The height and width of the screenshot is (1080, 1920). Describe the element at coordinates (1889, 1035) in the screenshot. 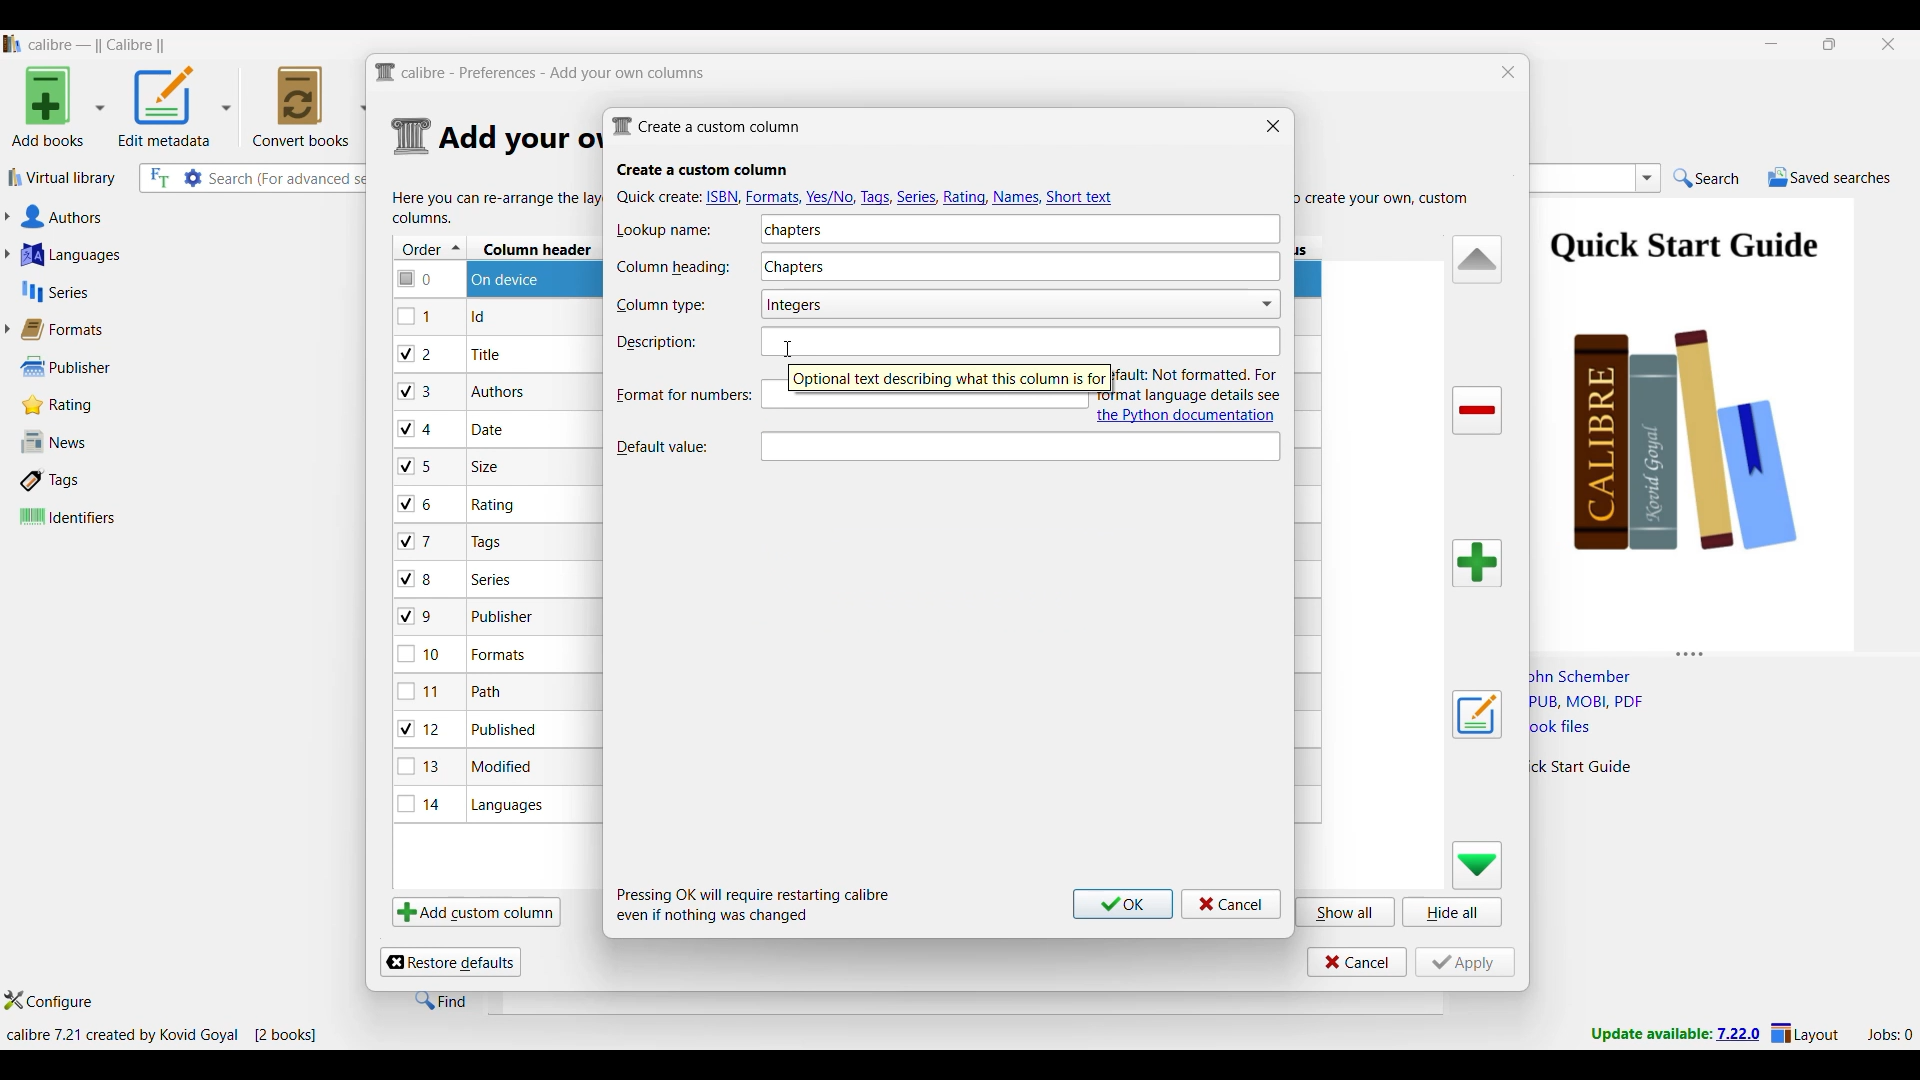

I see `Current jobs` at that location.